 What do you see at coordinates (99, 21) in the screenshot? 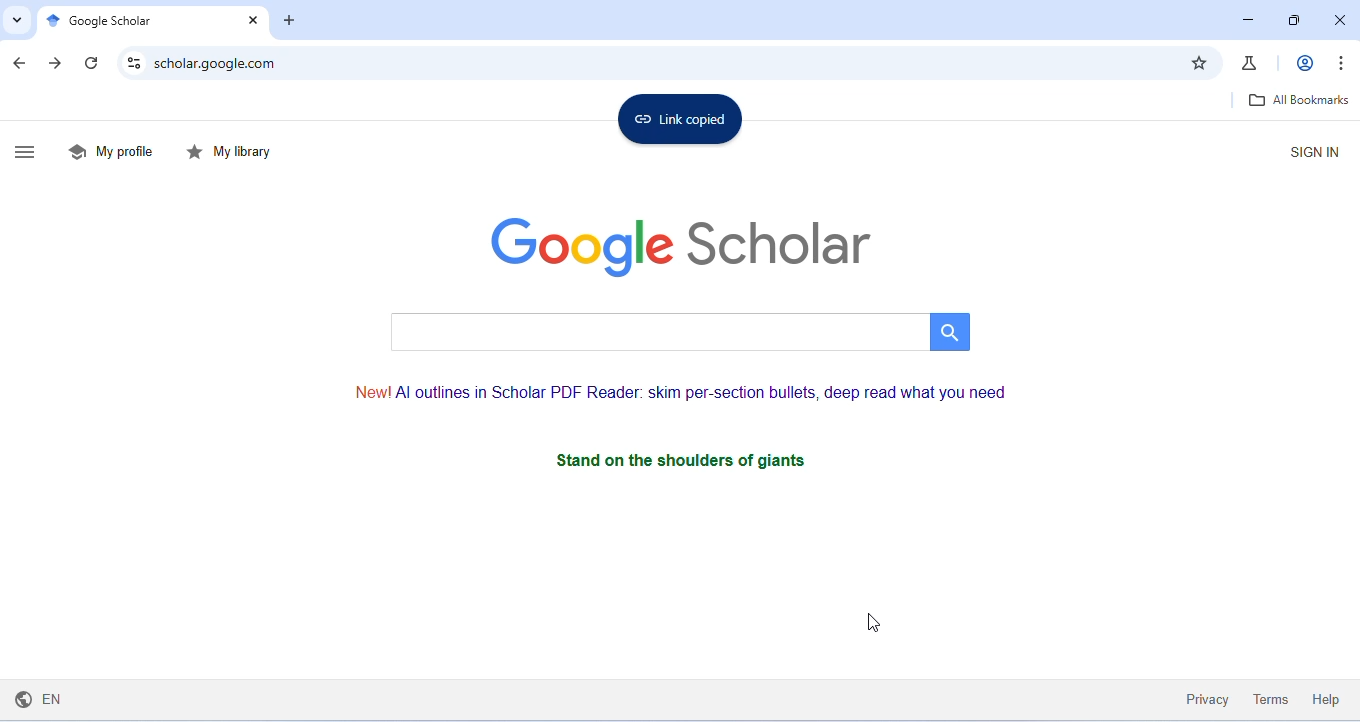
I see `google scholar` at bounding box center [99, 21].